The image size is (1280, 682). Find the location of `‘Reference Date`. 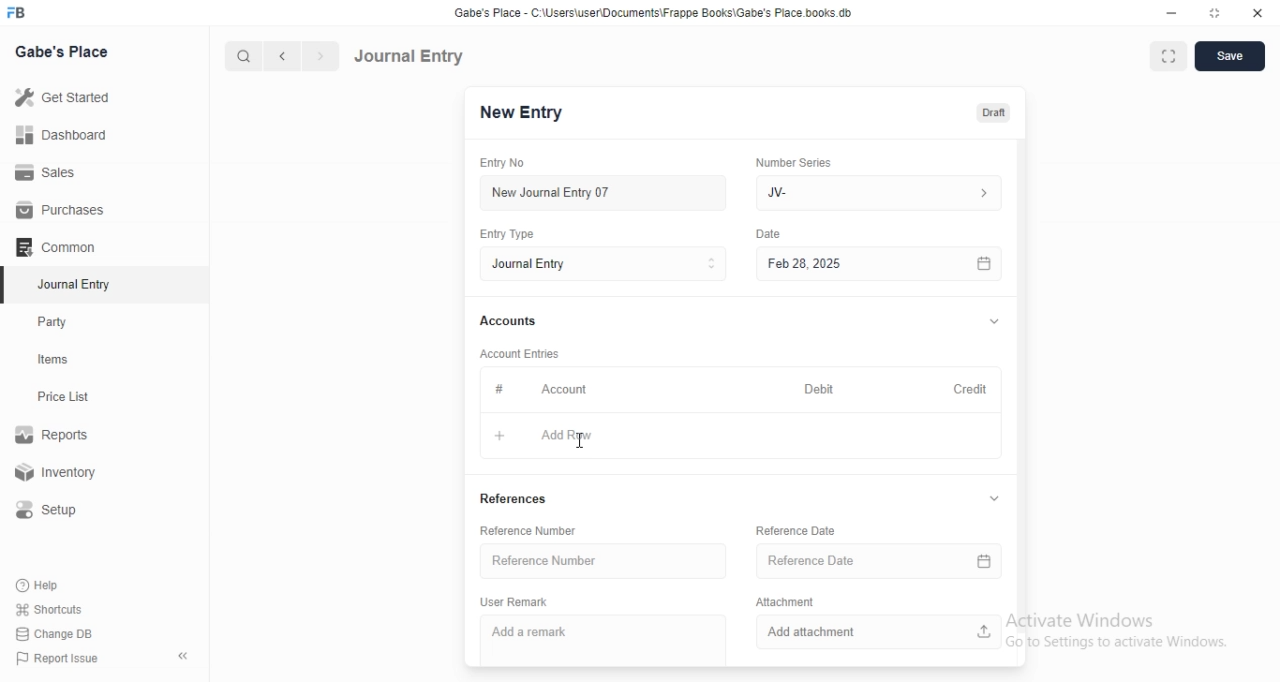

‘Reference Date is located at coordinates (796, 530).